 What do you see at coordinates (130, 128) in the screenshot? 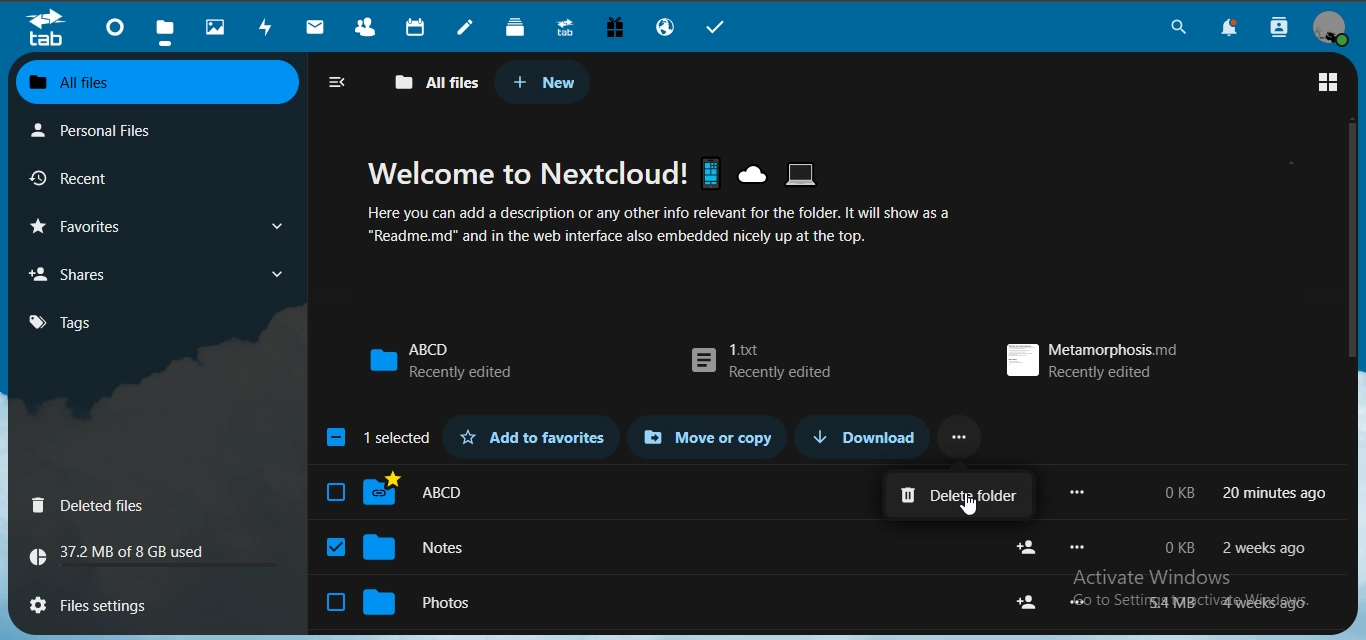
I see `personal files` at bounding box center [130, 128].